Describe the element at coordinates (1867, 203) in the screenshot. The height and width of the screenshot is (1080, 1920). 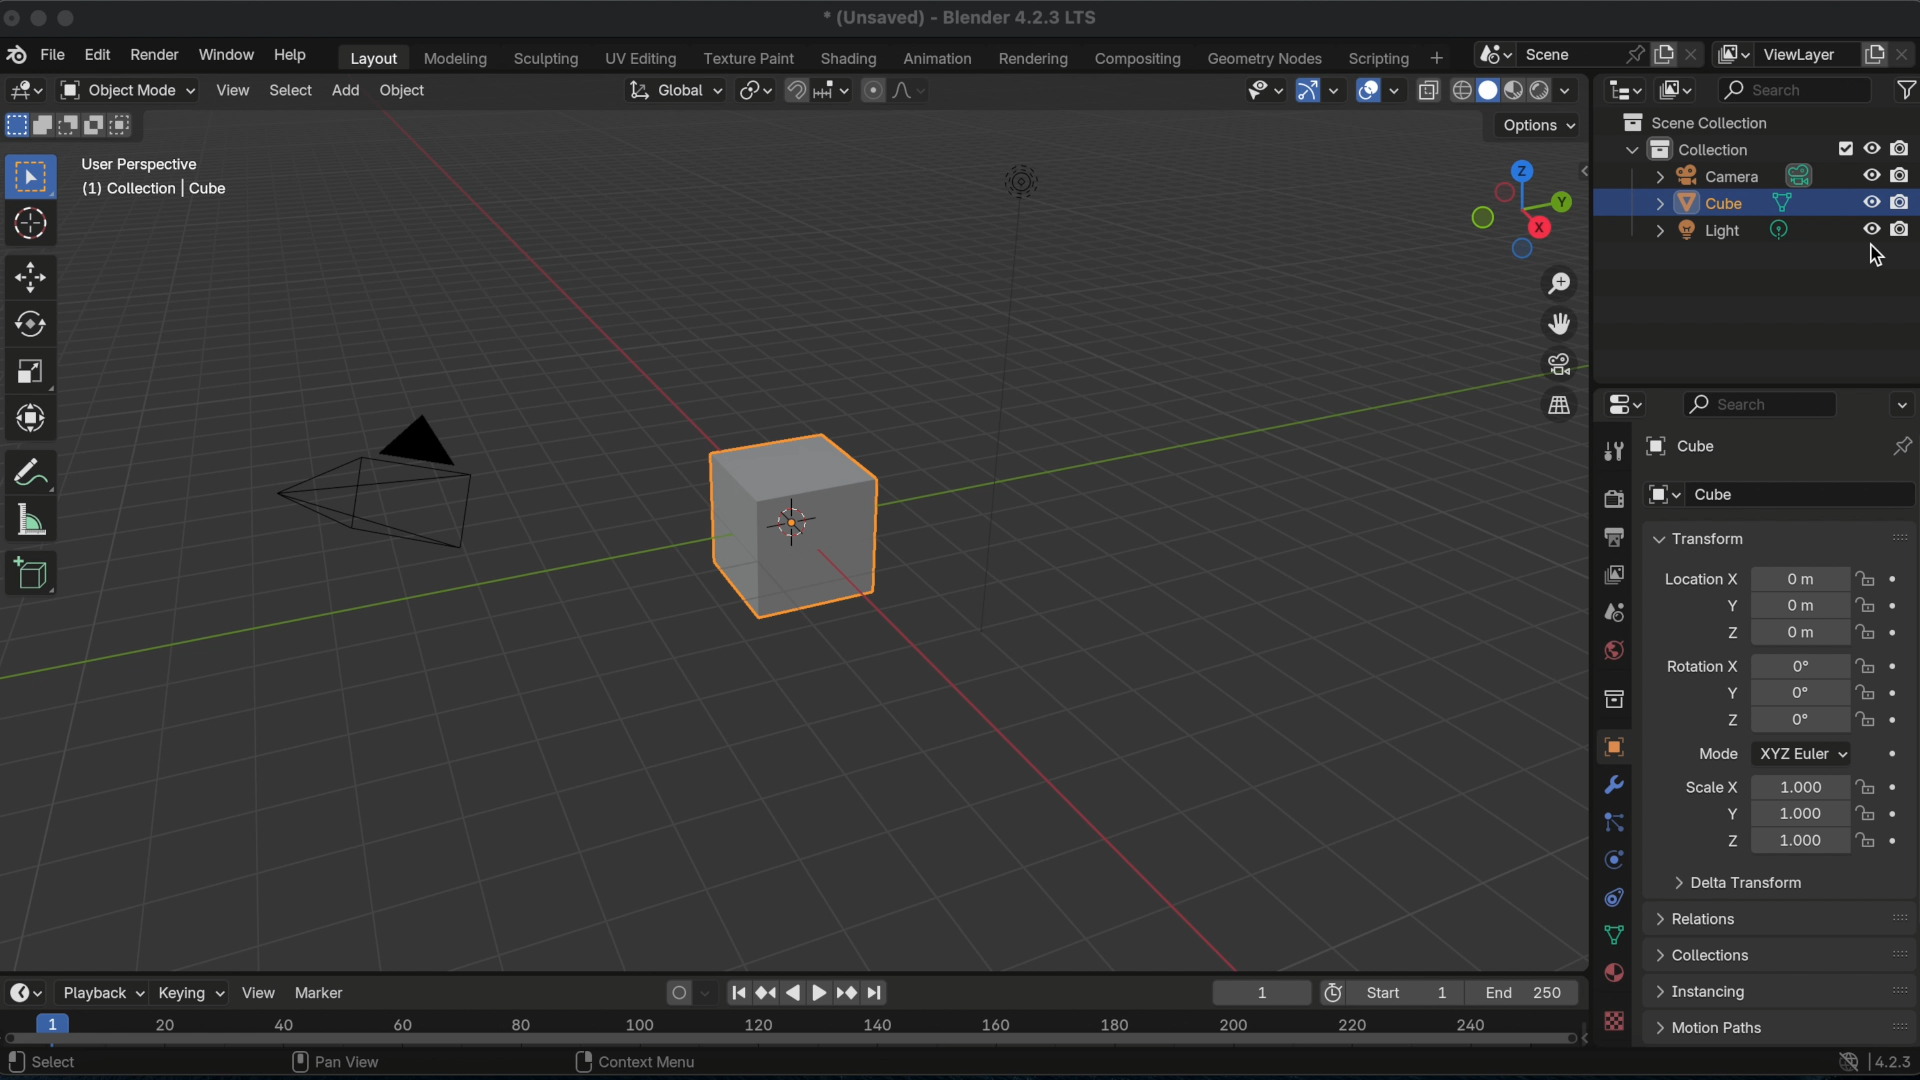
I see `hide in view port` at that location.